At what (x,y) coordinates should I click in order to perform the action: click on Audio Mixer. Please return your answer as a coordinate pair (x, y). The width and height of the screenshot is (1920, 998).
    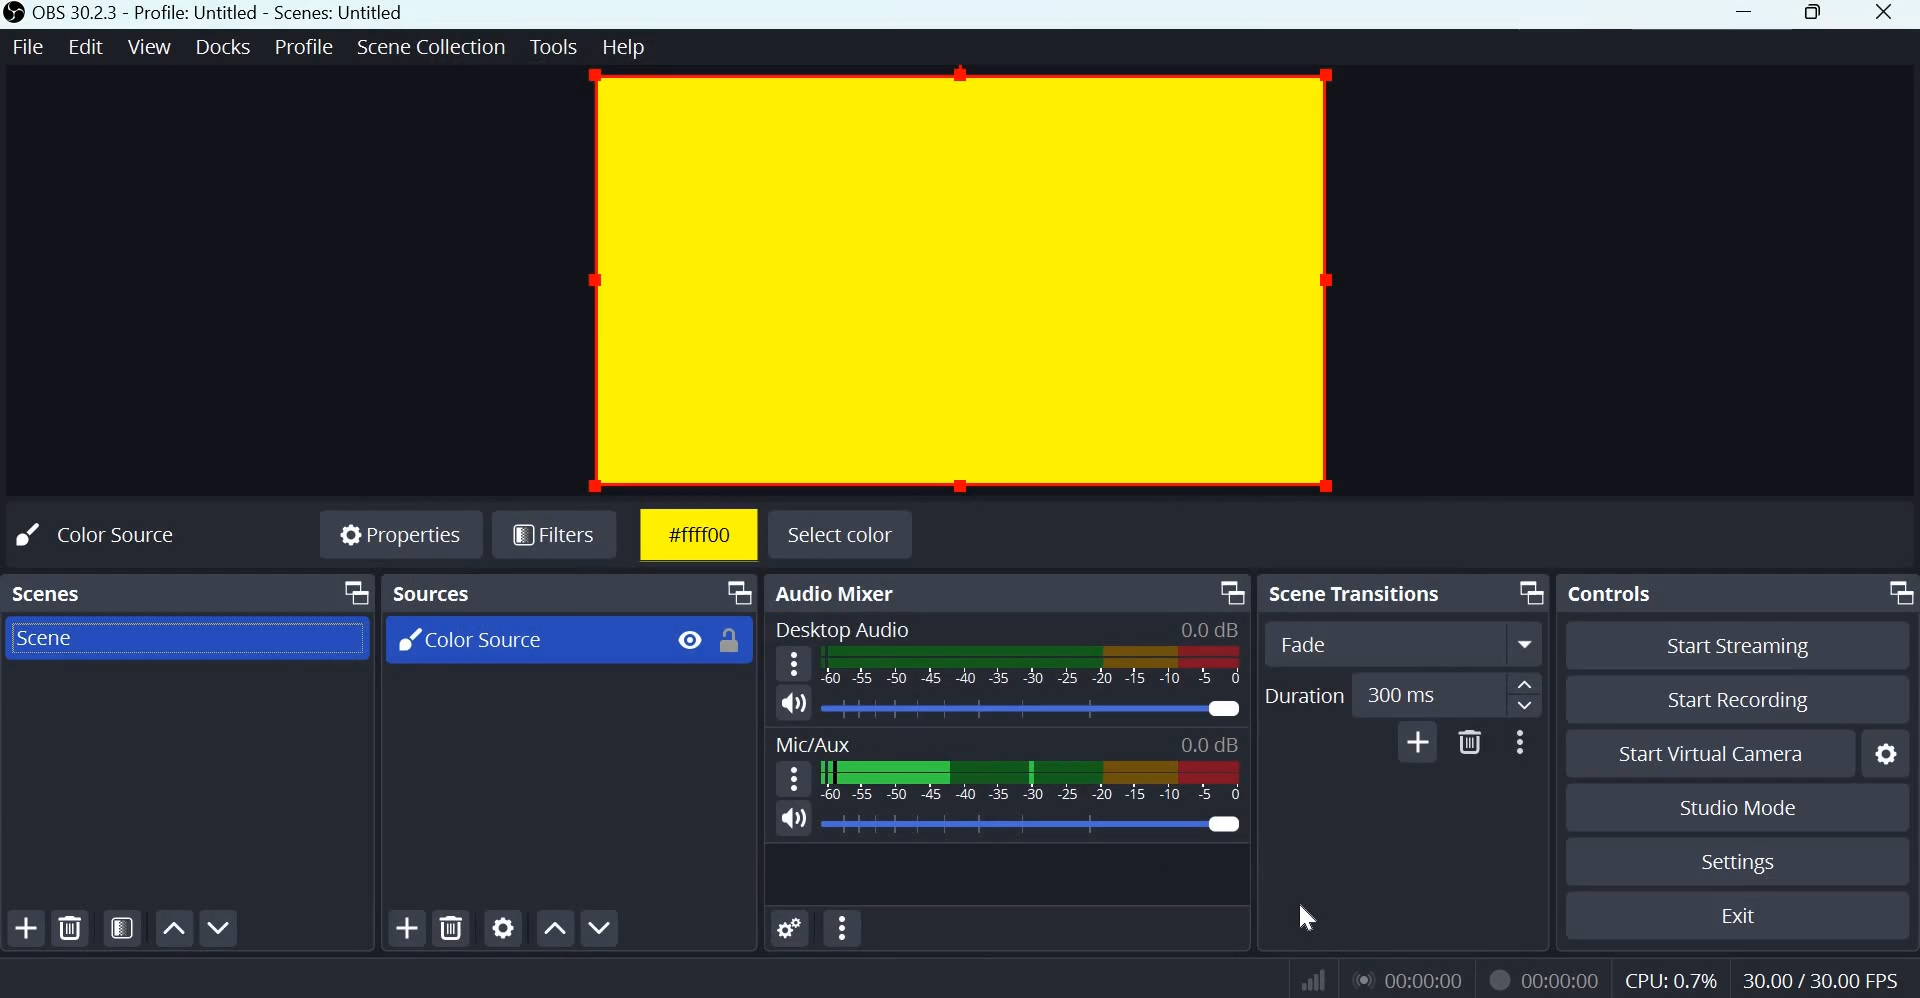
    Looking at the image, I should click on (839, 593).